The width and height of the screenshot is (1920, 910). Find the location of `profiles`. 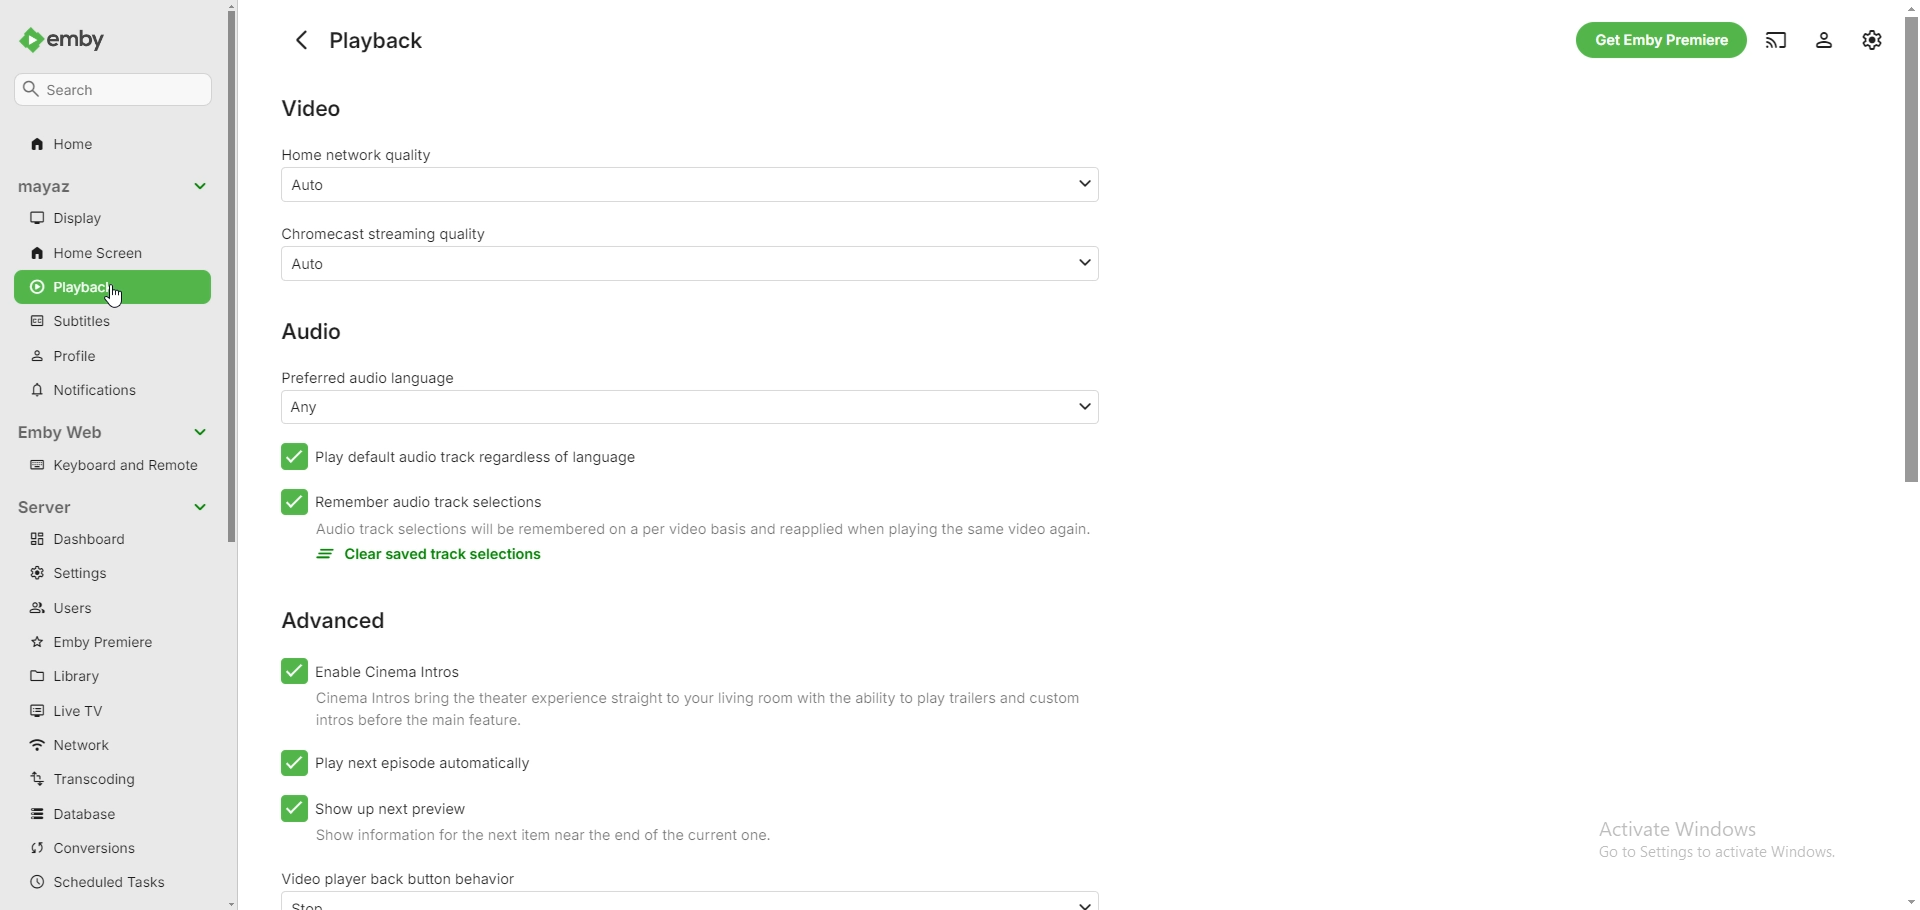

profiles is located at coordinates (108, 355).